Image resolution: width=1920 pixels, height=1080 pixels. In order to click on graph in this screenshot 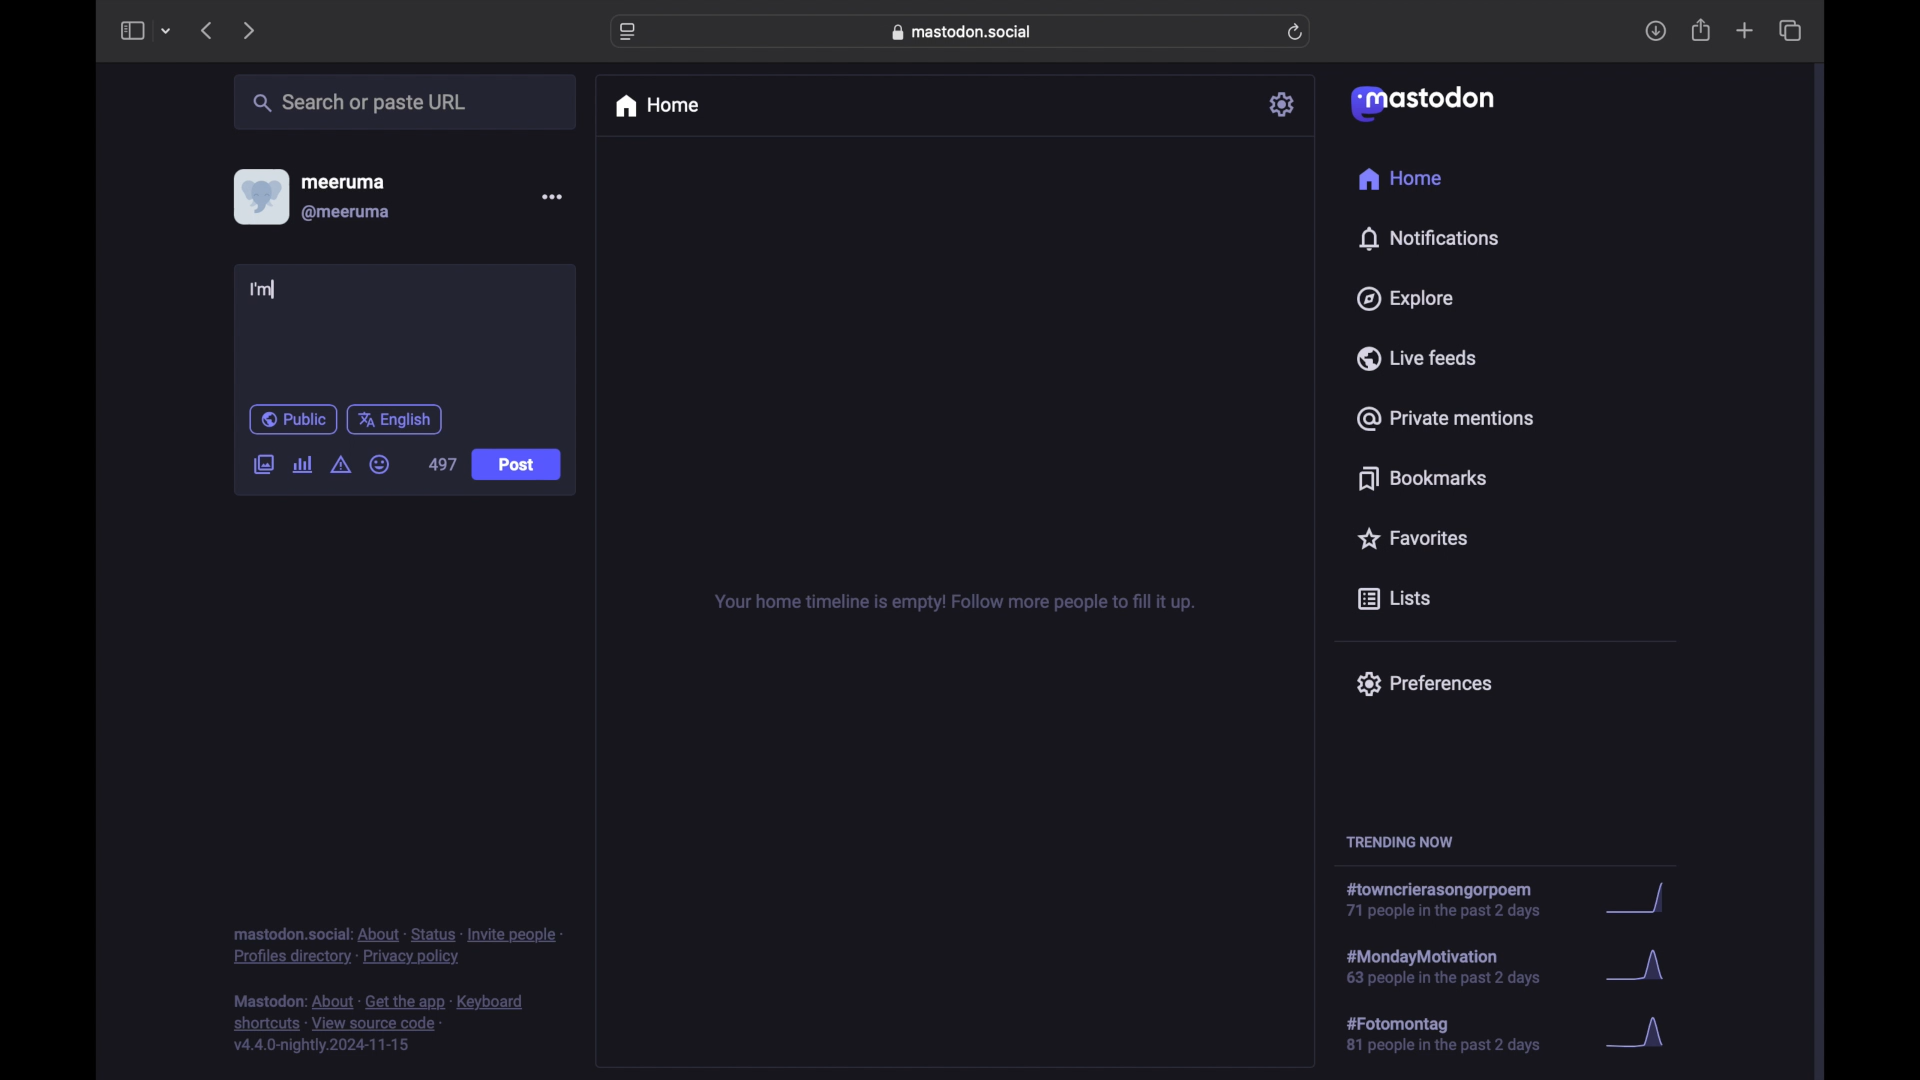, I will do `click(1643, 899)`.